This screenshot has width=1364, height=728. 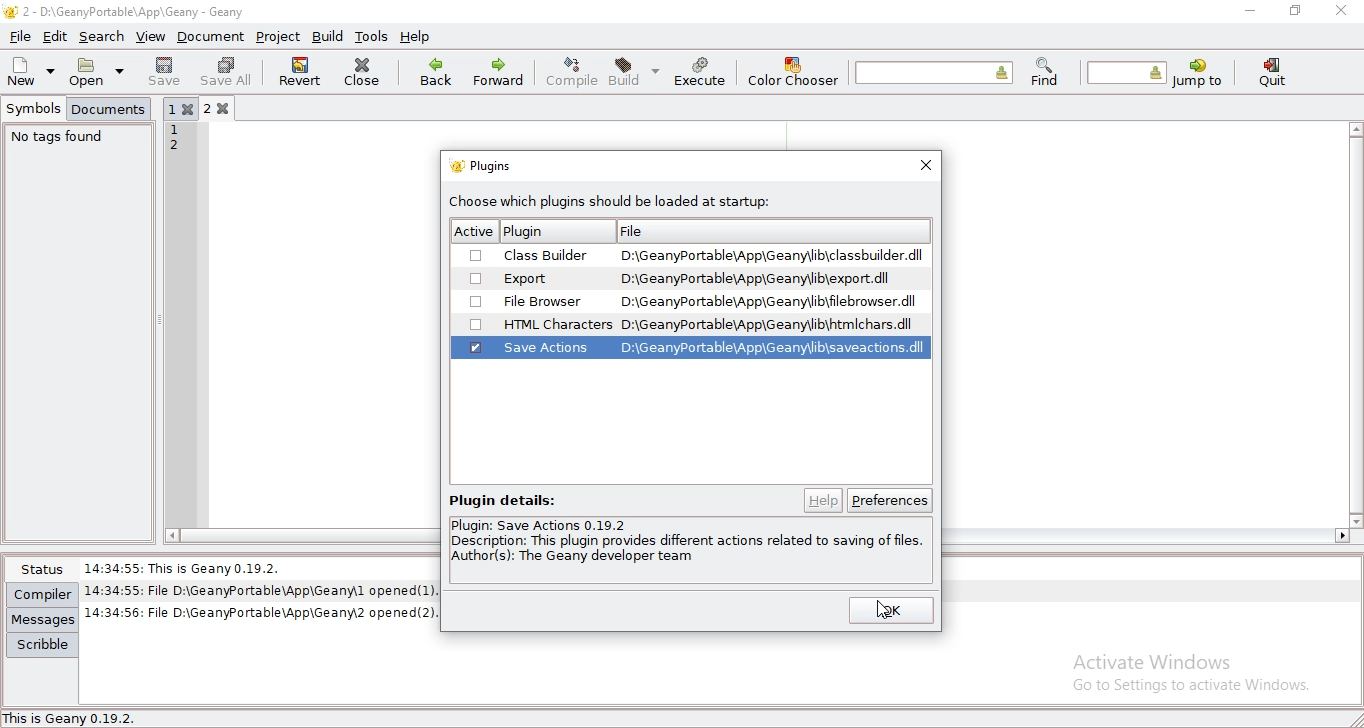 What do you see at coordinates (138, 11) in the screenshot?
I see ` 2 - D:\GeanyPortable\App\Geany - Geany` at bounding box center [138, 11].